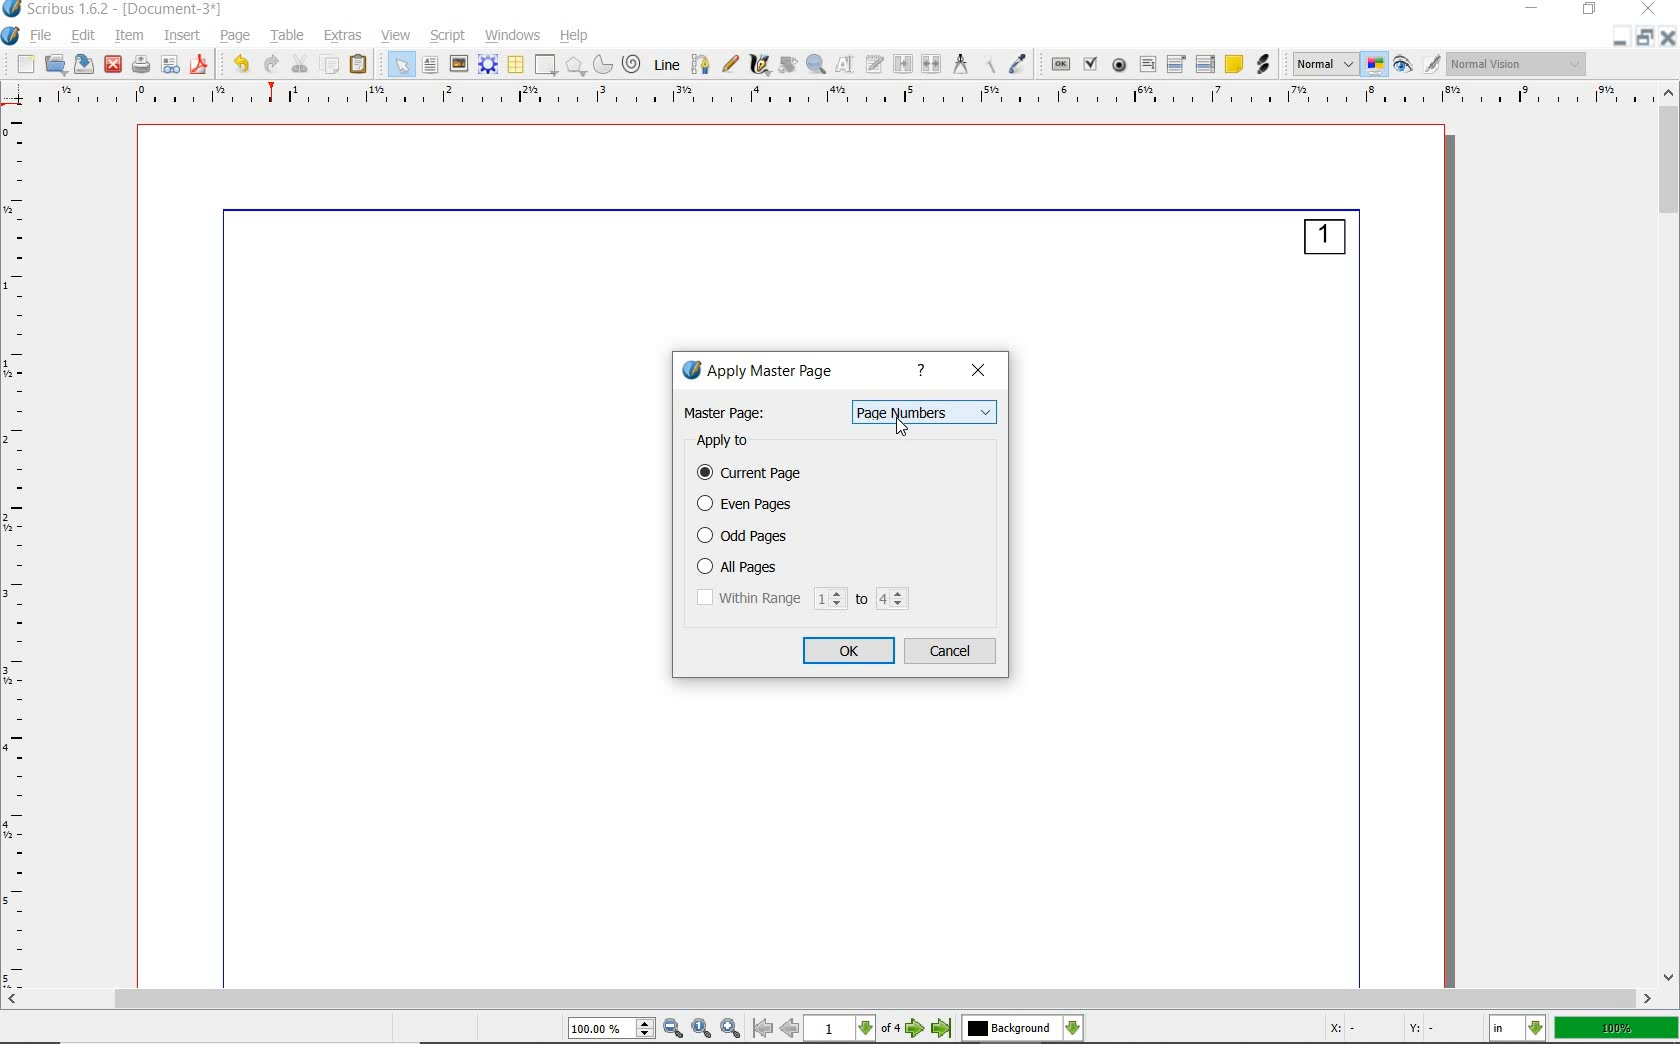 The image size is (1680, 1044). I want to click on open, so click(55, 63).